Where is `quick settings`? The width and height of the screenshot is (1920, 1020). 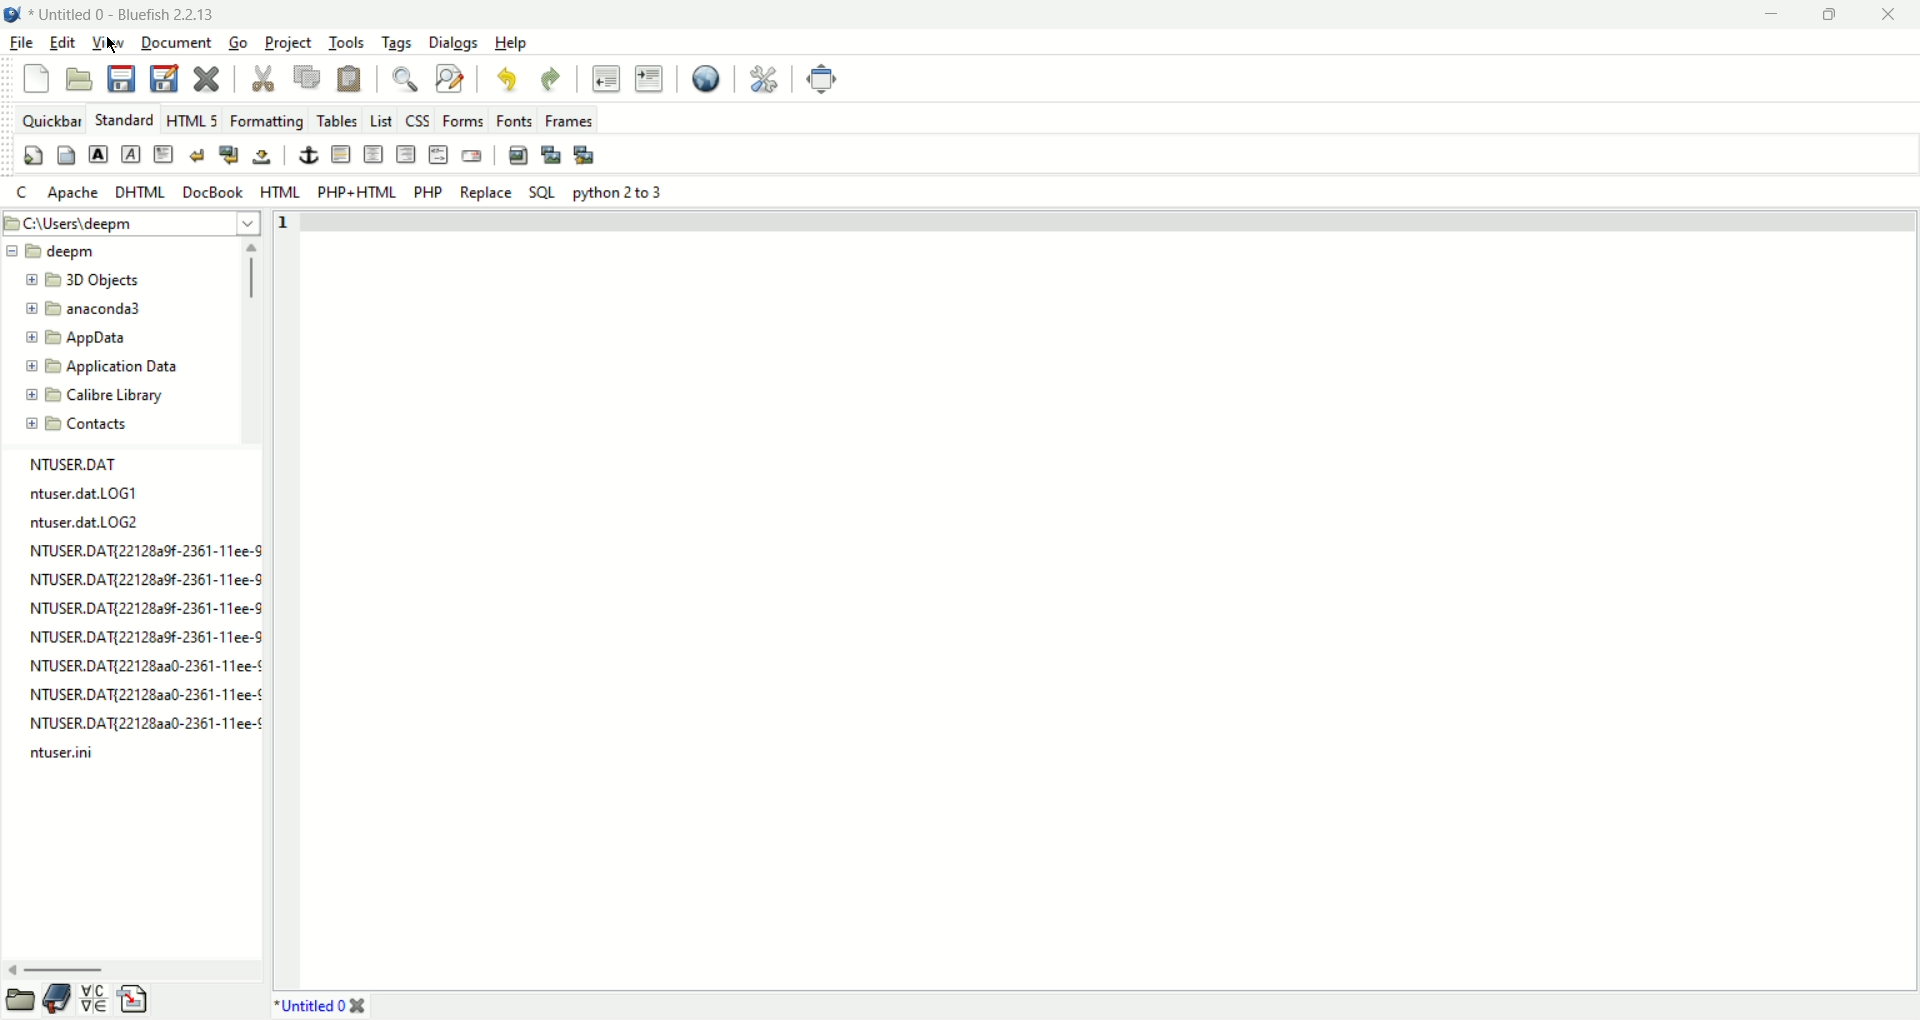
quick settings is located at coordinates (34, 157).